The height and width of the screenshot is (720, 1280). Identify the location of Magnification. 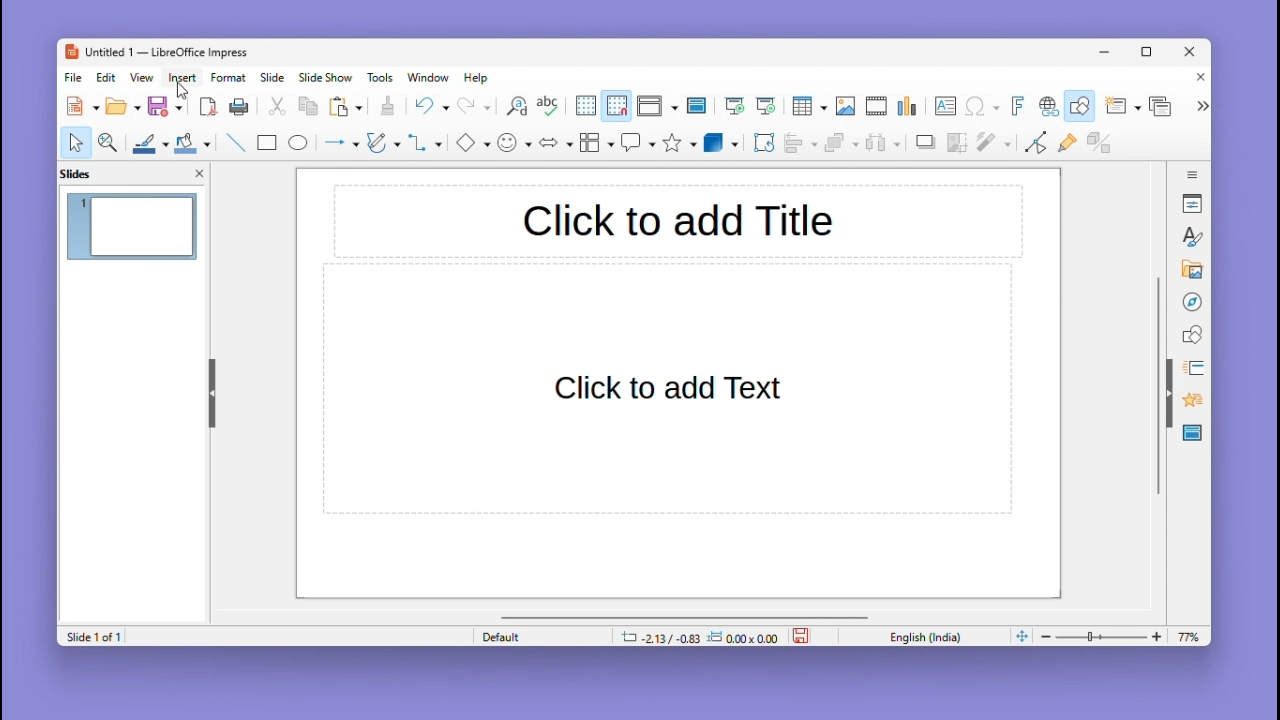
(109, 141).